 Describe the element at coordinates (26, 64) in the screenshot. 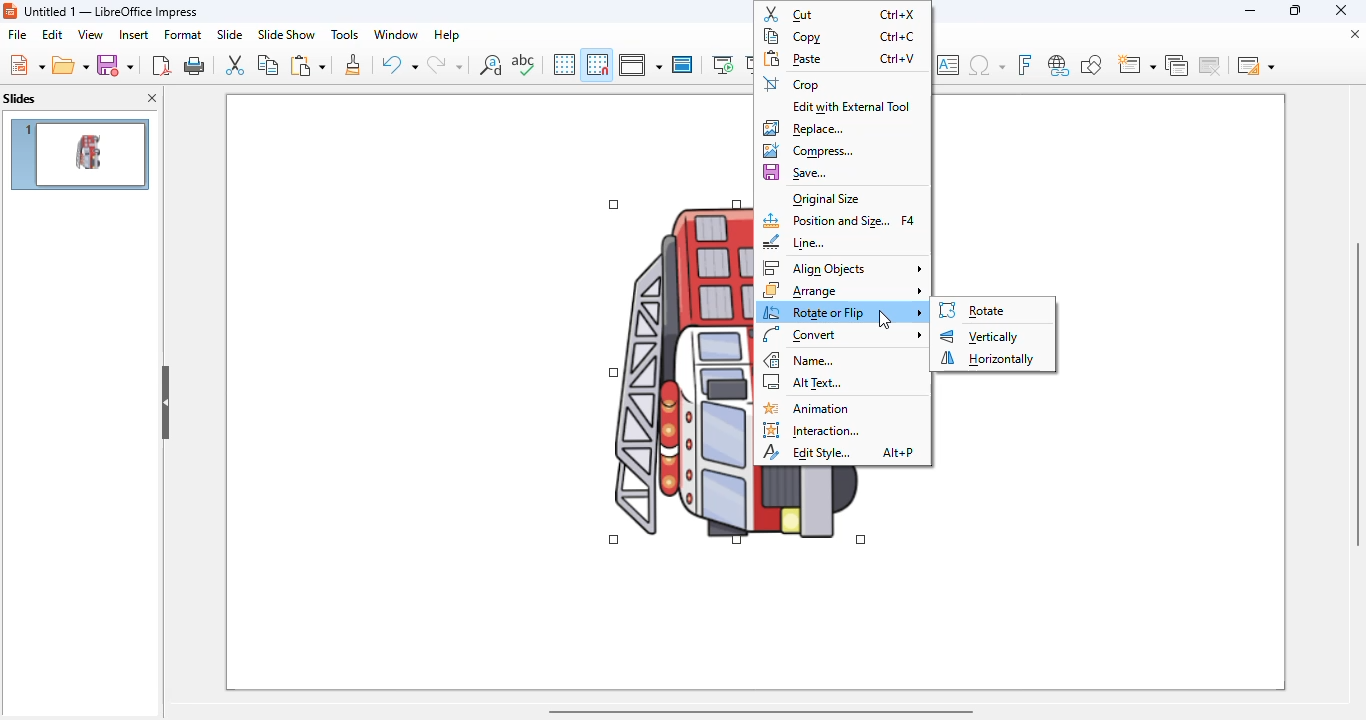

I see `new` at that location.